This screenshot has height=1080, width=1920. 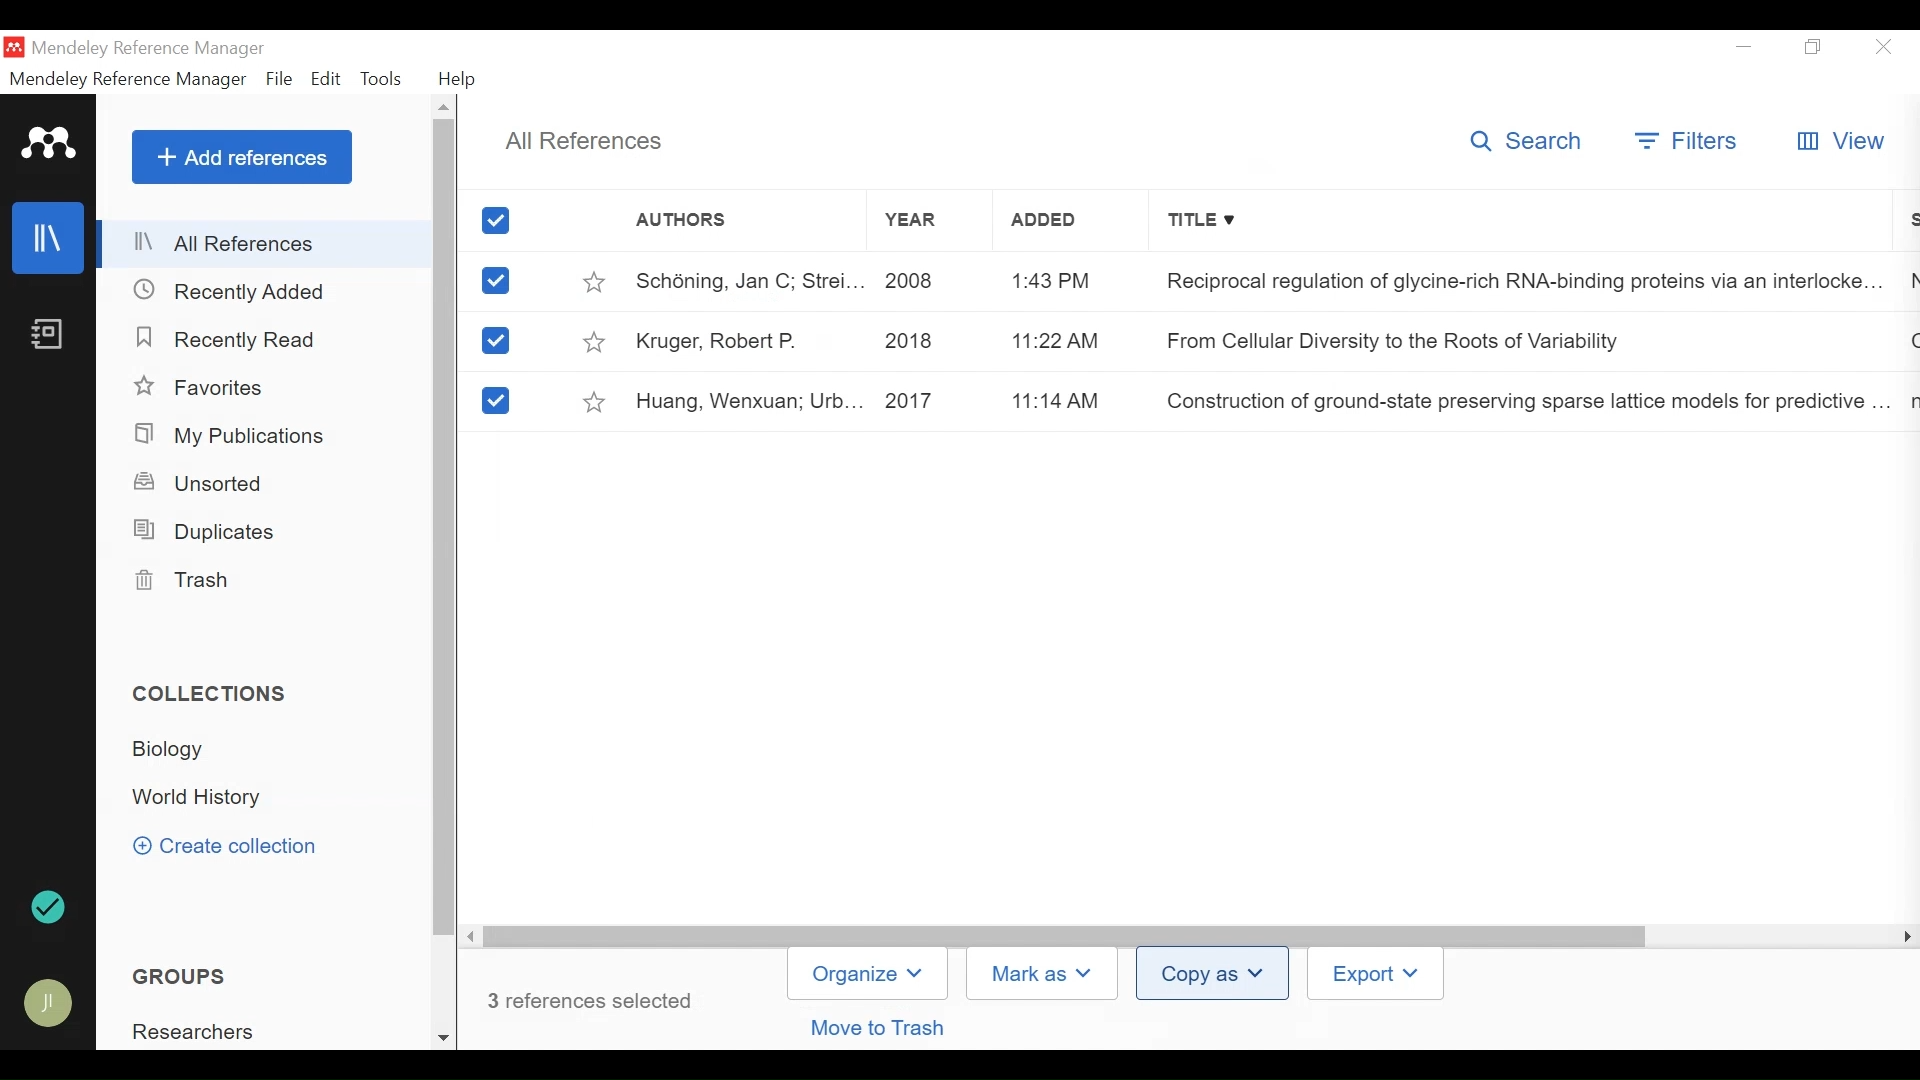 I want to click on Favorites, so click(x=205, y=387).